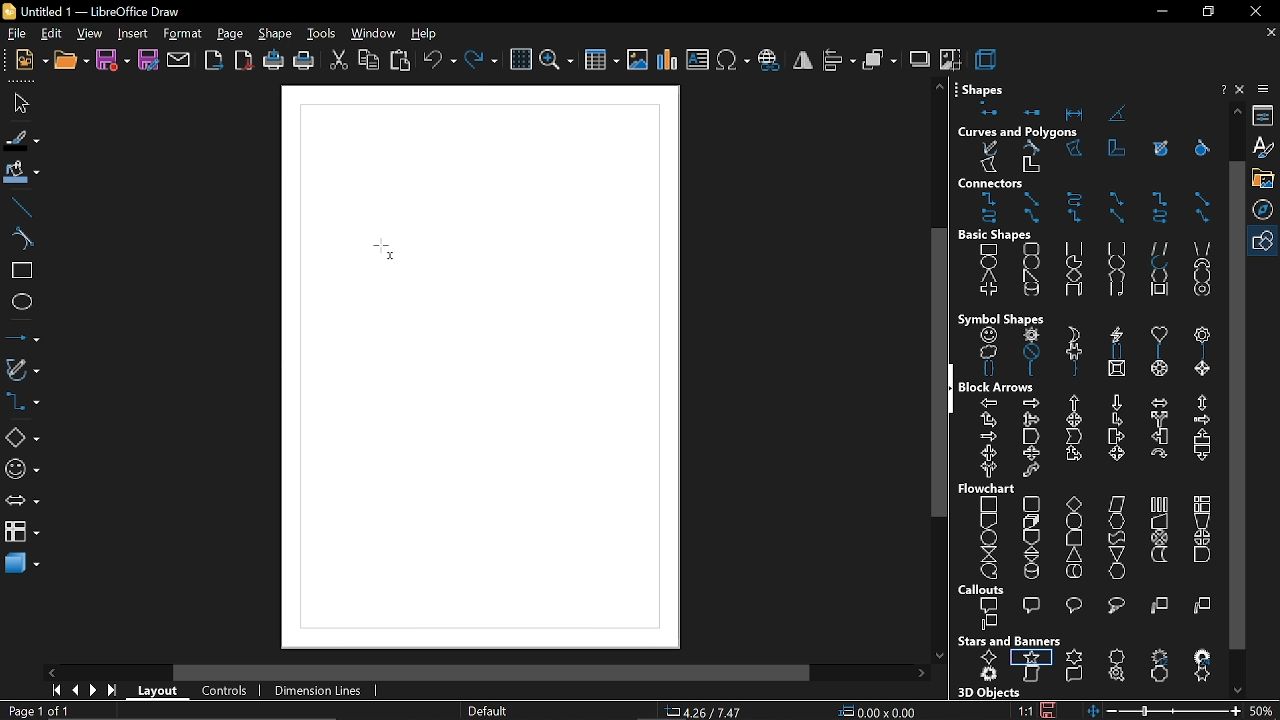 This screenshot has width=1280, height=720. Describe the element at coordinates (374, 35) in the screenshot. I see `window` at that location.